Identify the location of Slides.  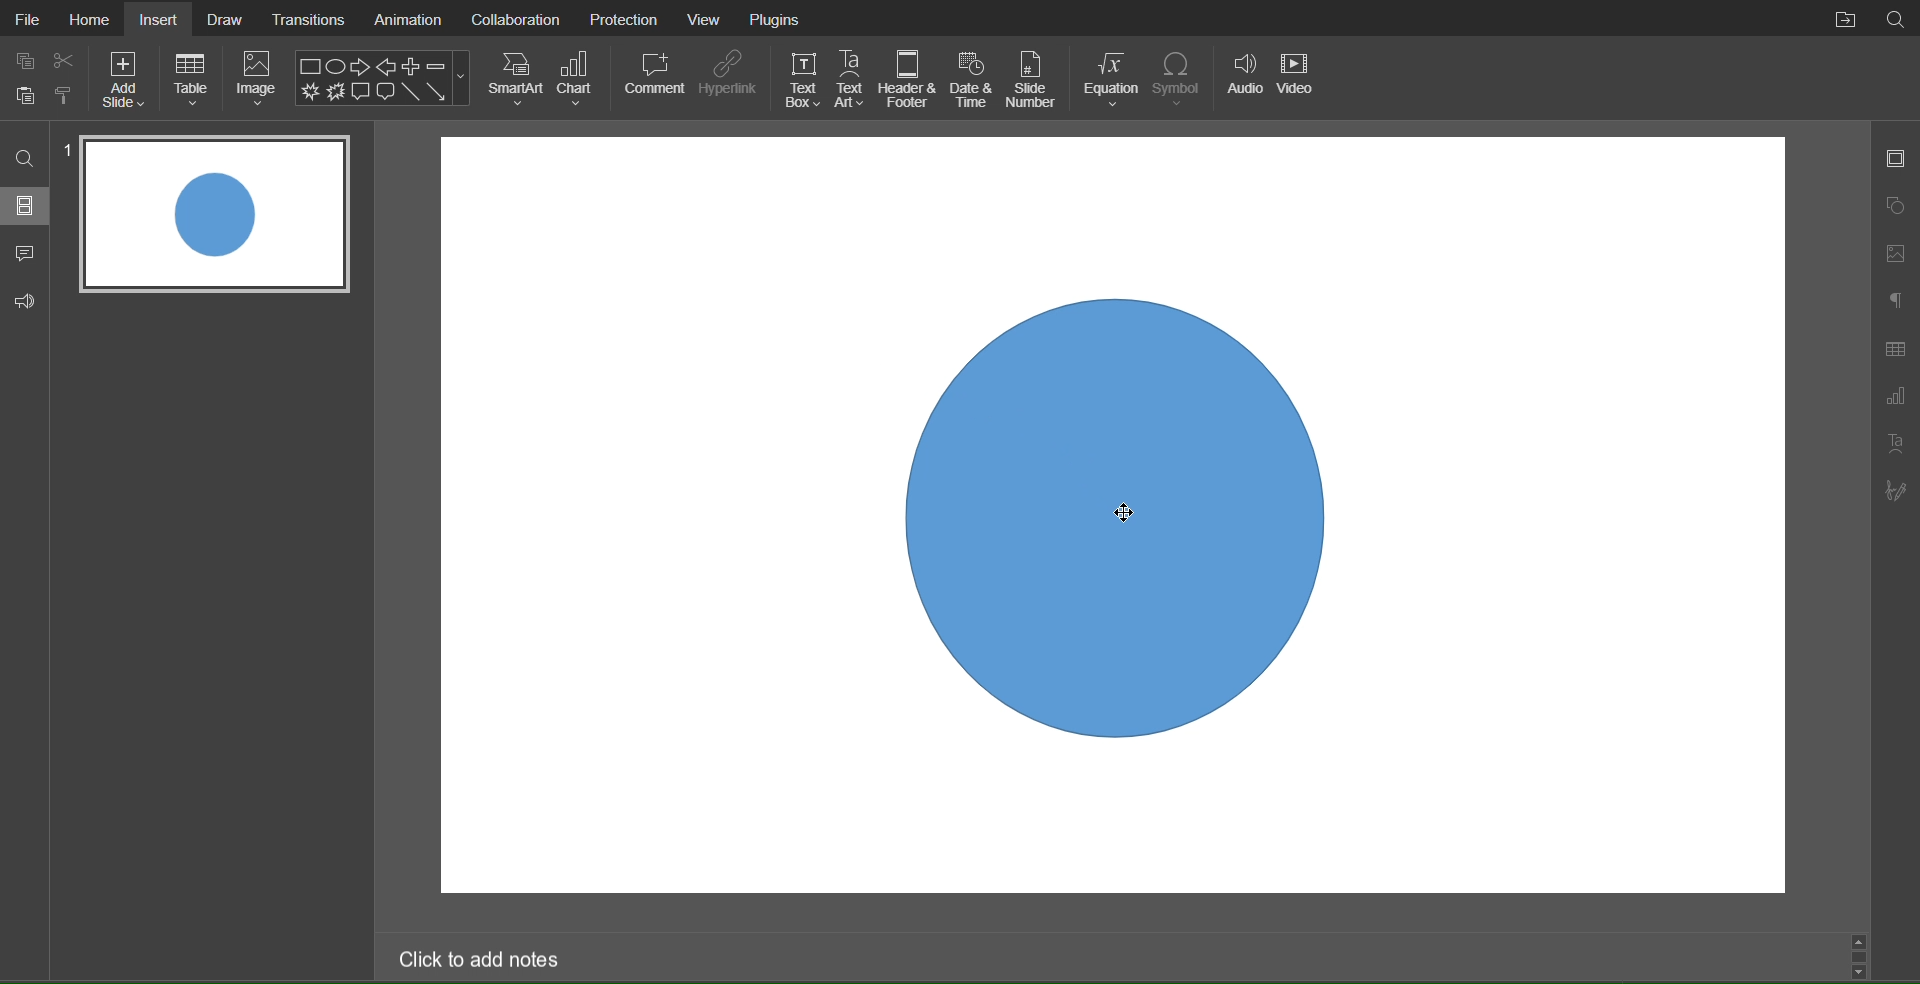
(24, 207).